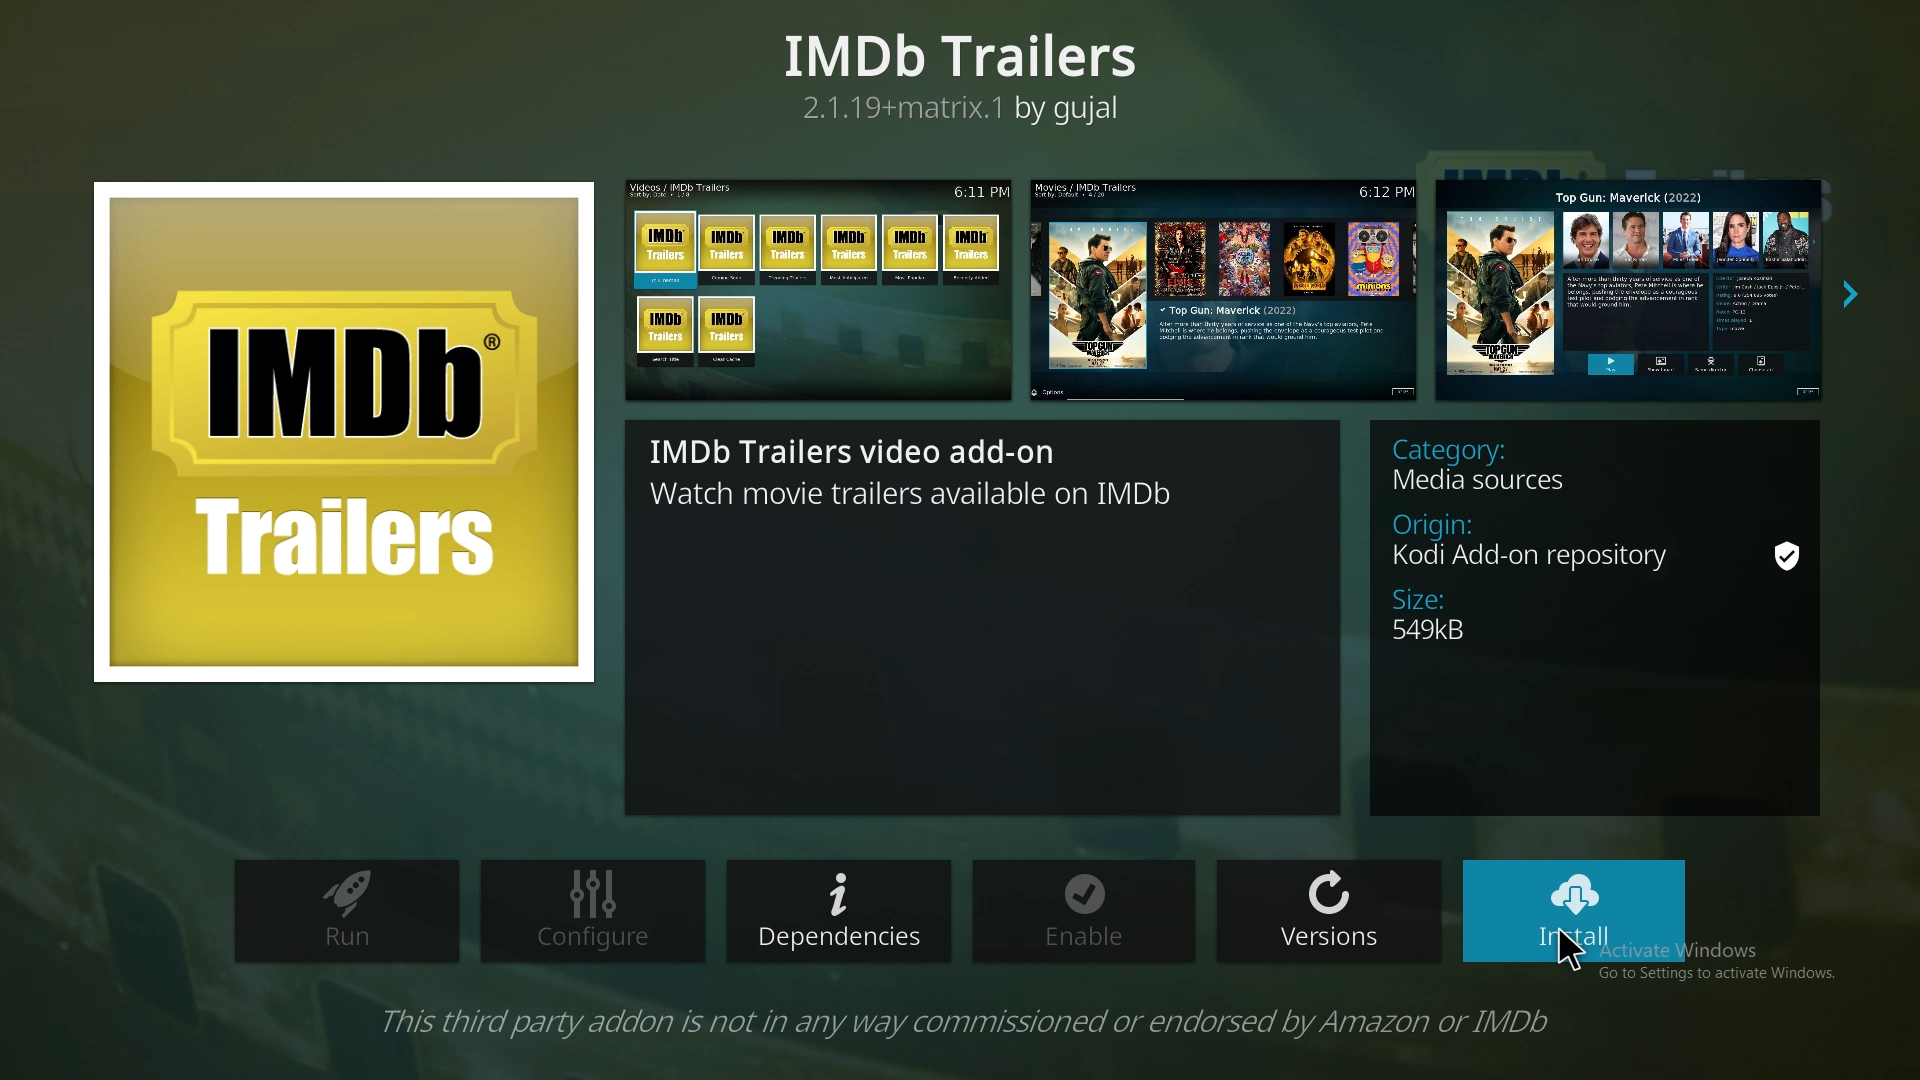 The width and height of the screenshot is (1920, 1080). What do you see at coordinates (1224, 289) in the screenshot?
I see `preview` at bounding box center [1224, 289].